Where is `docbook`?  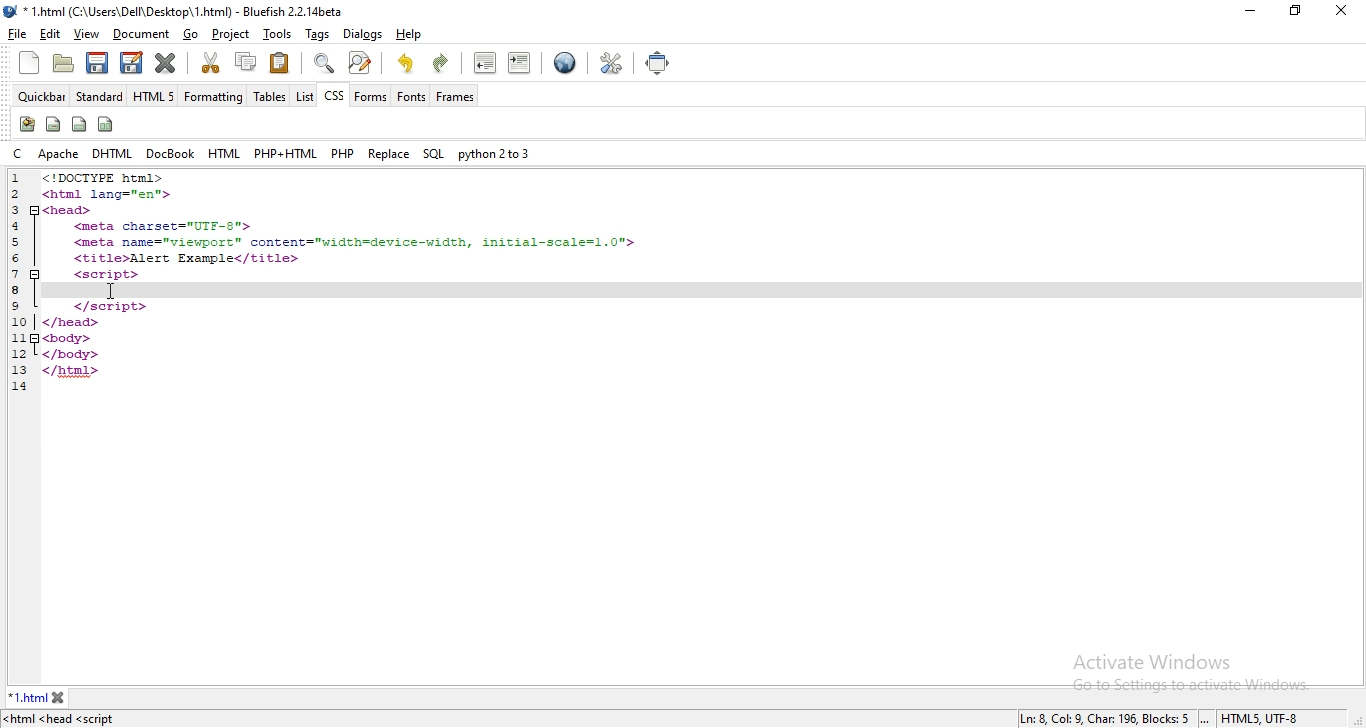 docbook is located at coordinates (169, 153).